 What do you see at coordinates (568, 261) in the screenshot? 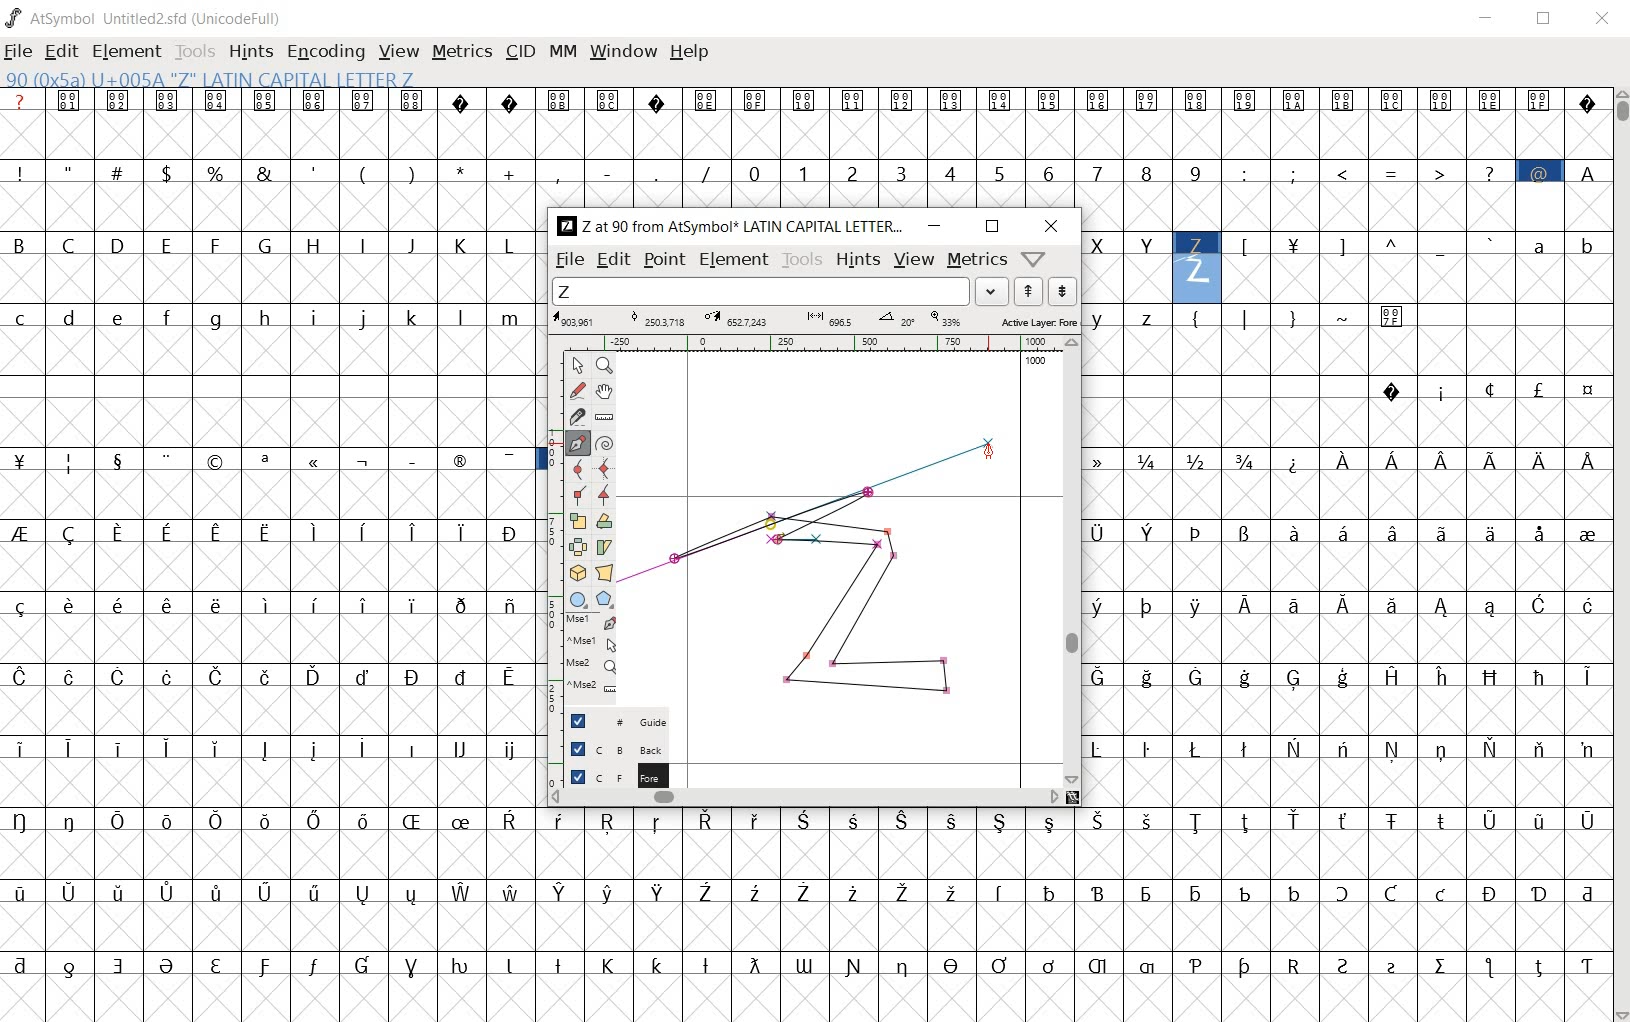
I see `file` at bounding box center [568, 261].